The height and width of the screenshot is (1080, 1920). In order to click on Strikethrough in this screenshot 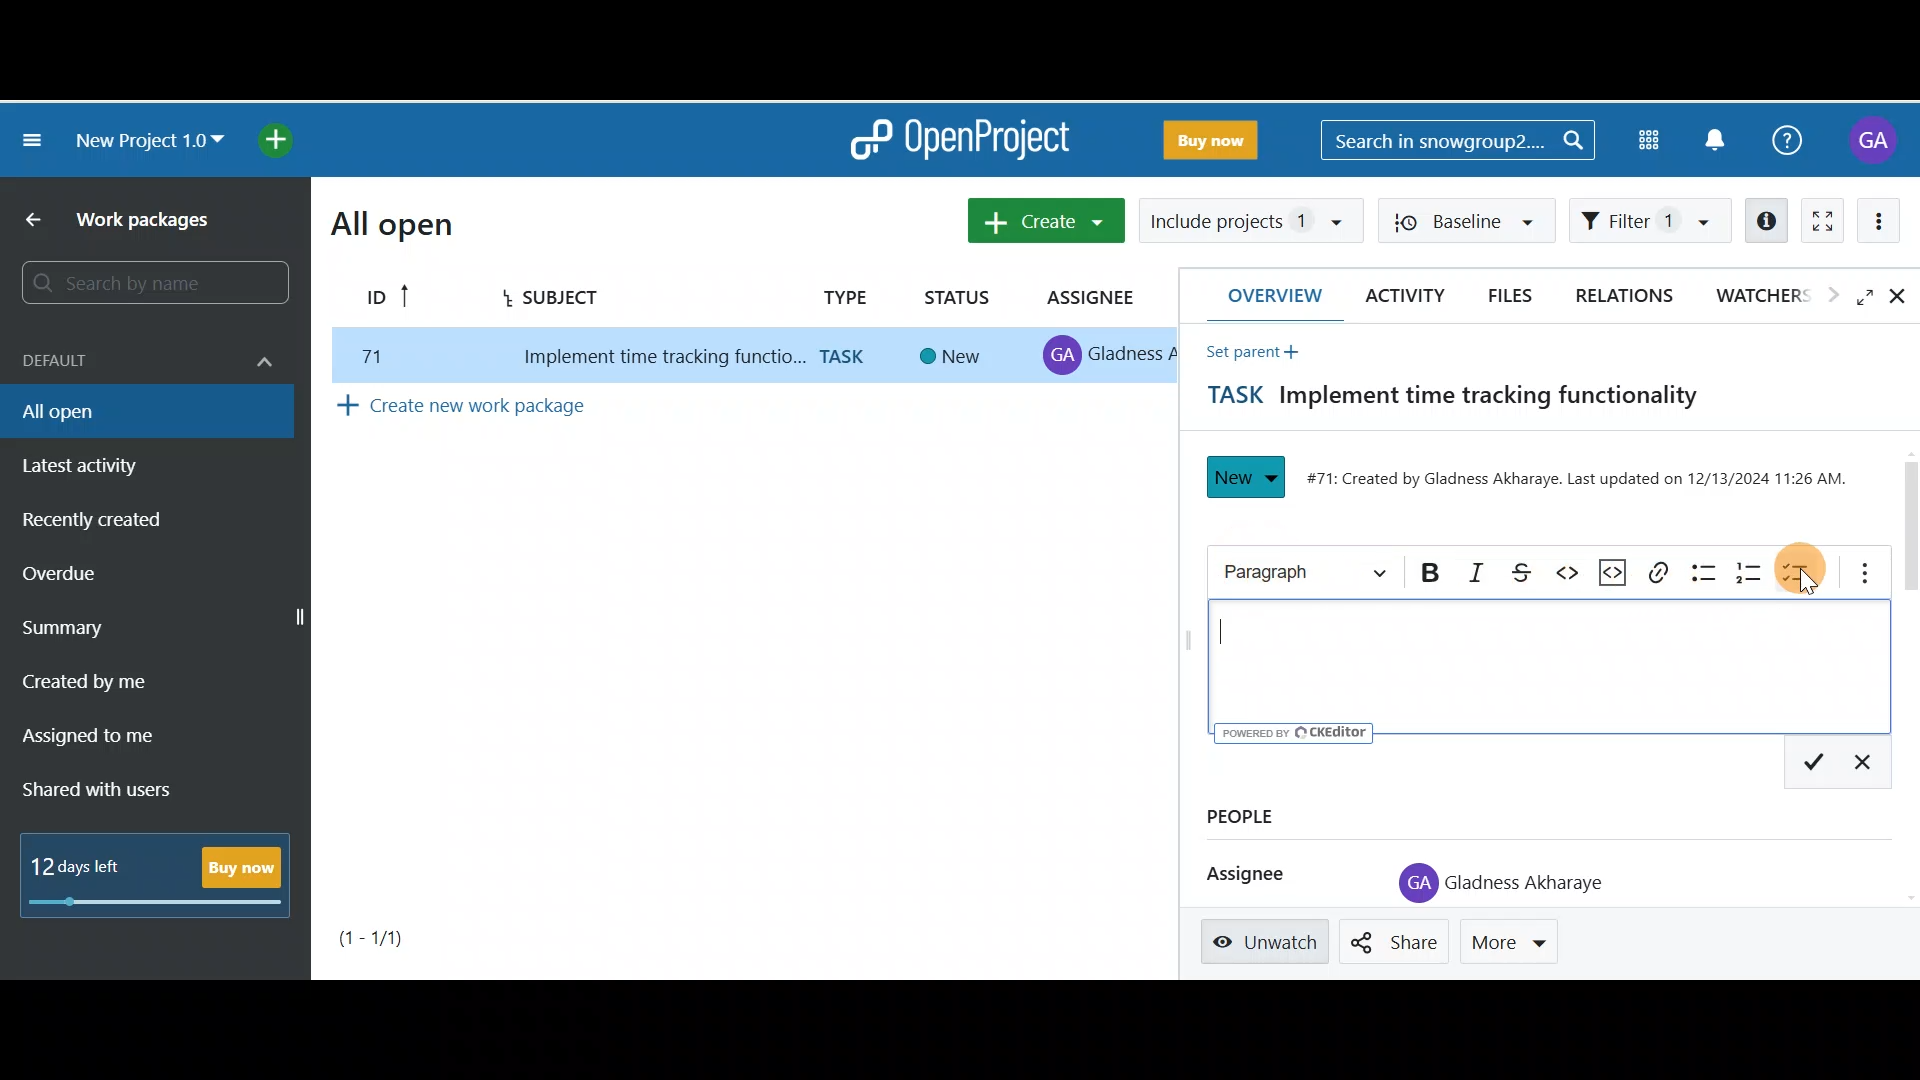, I will do `click(1530, 572)`.